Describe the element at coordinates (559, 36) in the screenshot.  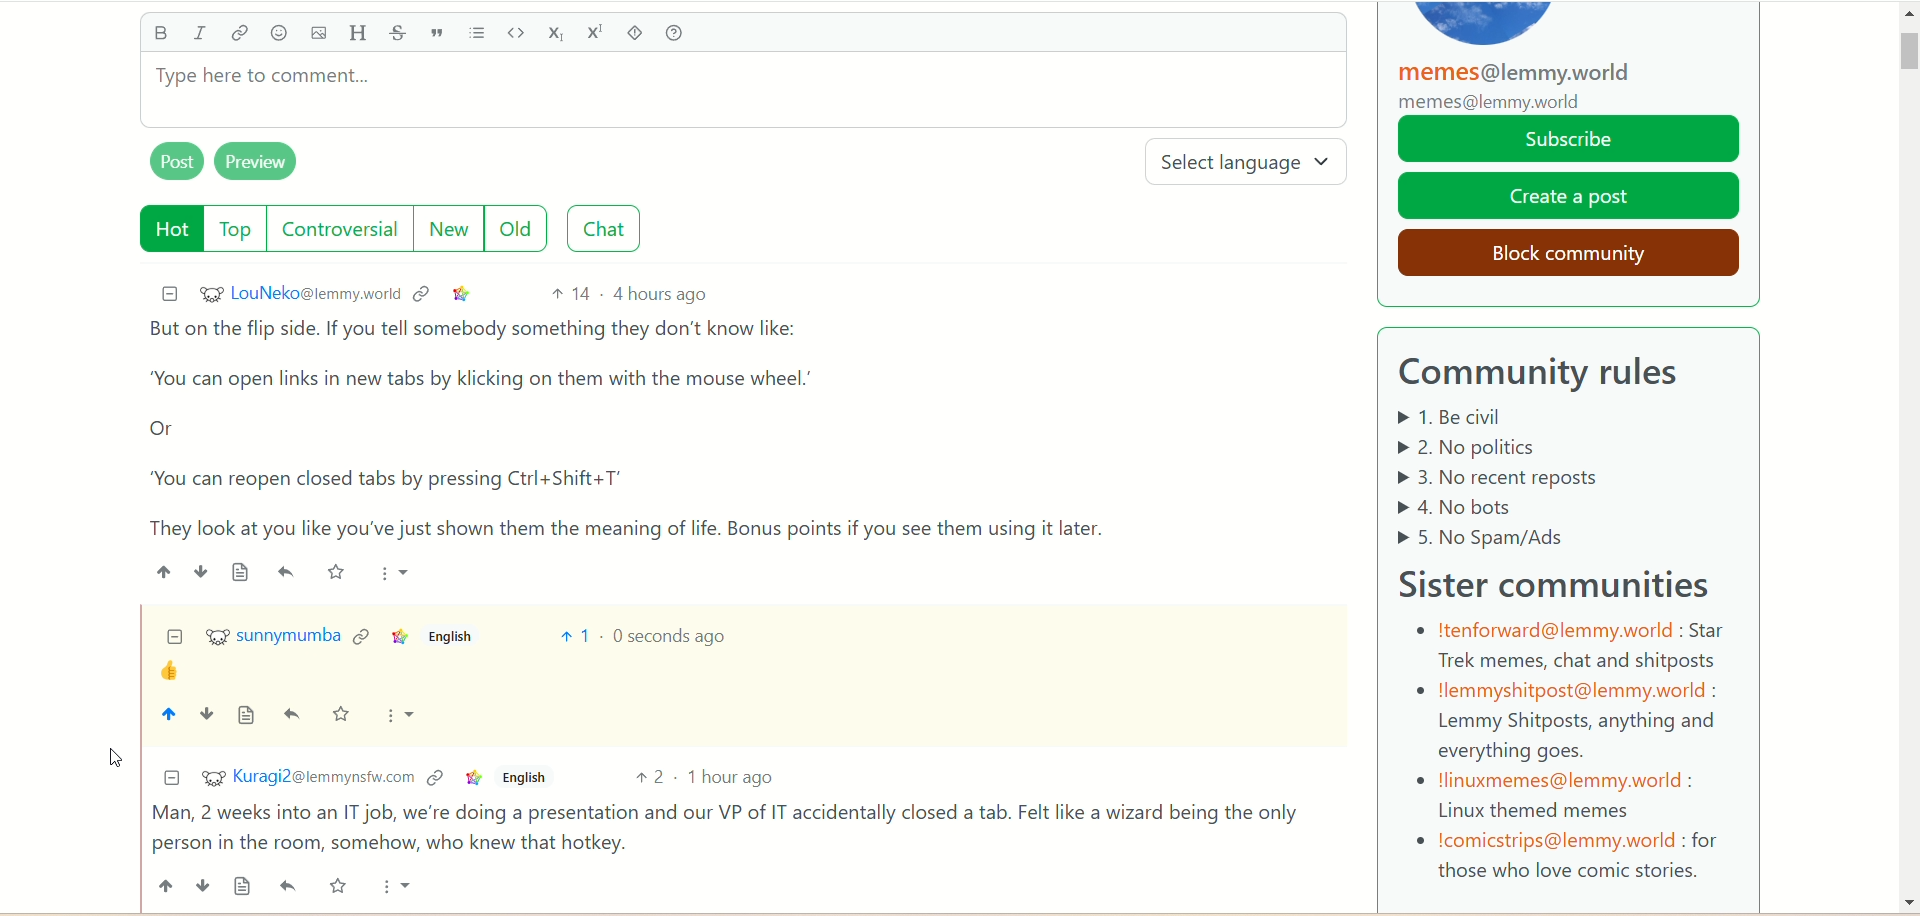
I see `subscript` at that location.